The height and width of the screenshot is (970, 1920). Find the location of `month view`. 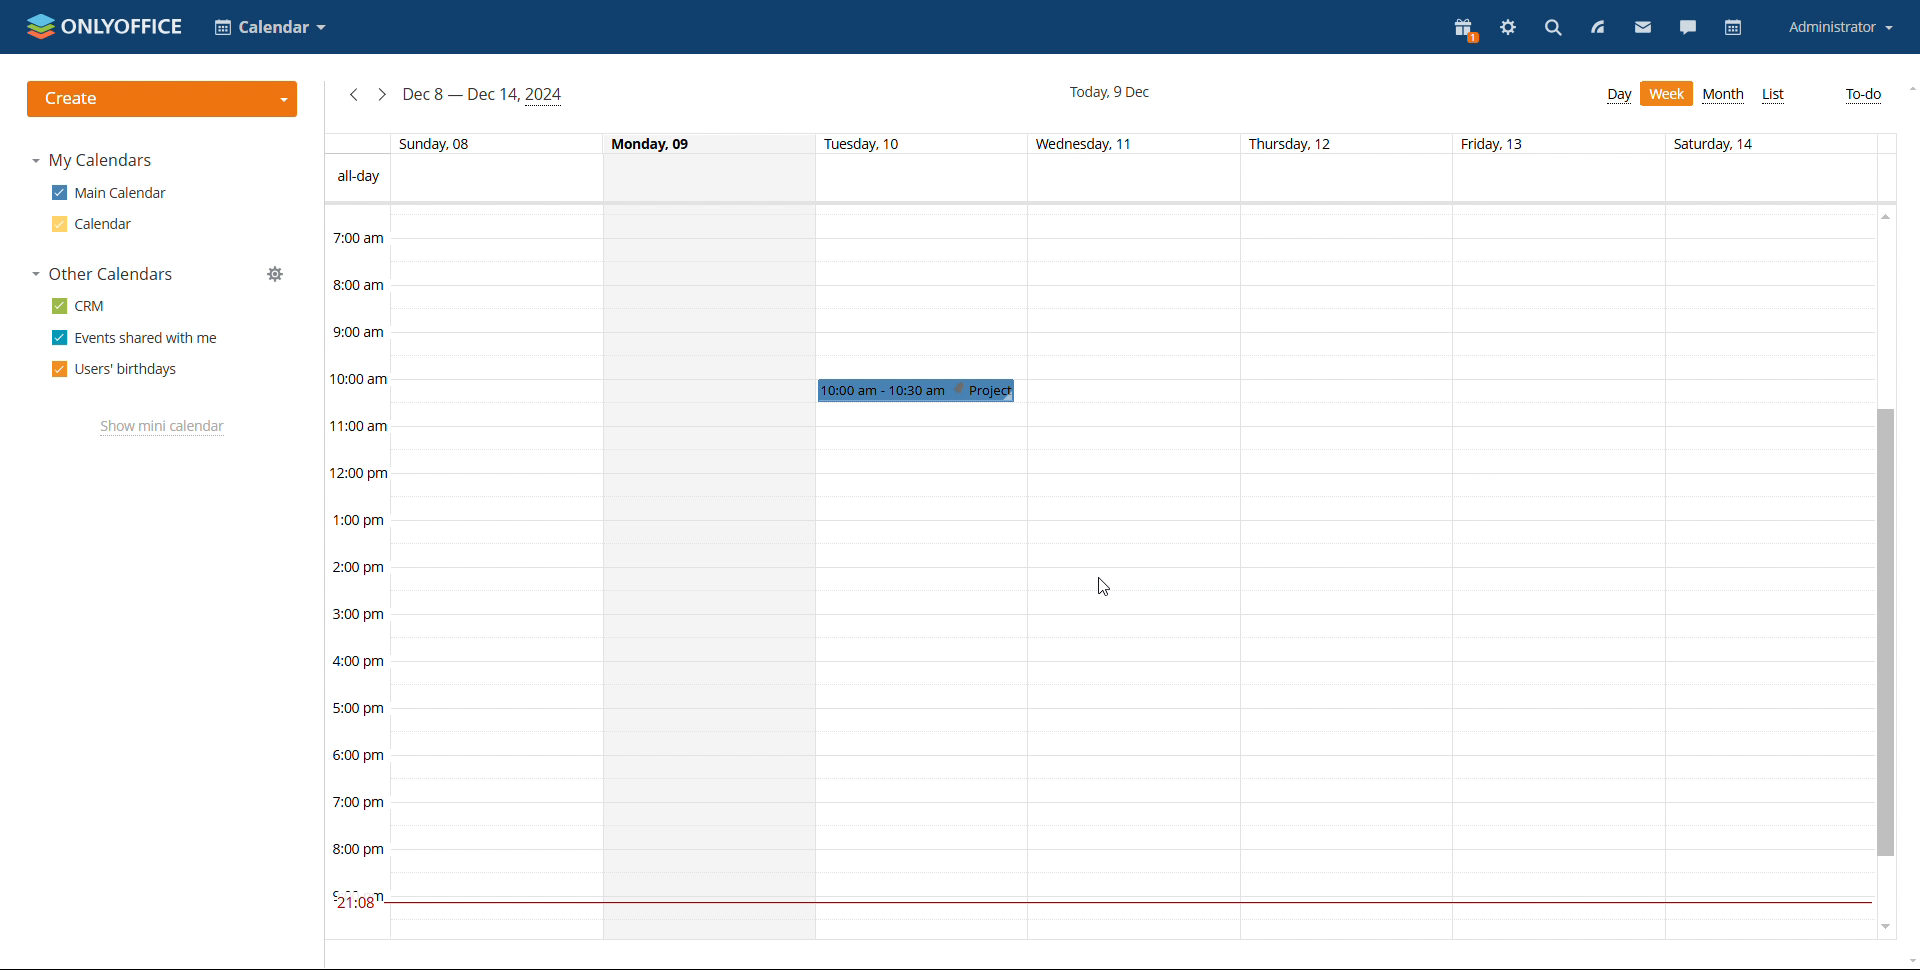

month view is located at coordinates (1726, 97).